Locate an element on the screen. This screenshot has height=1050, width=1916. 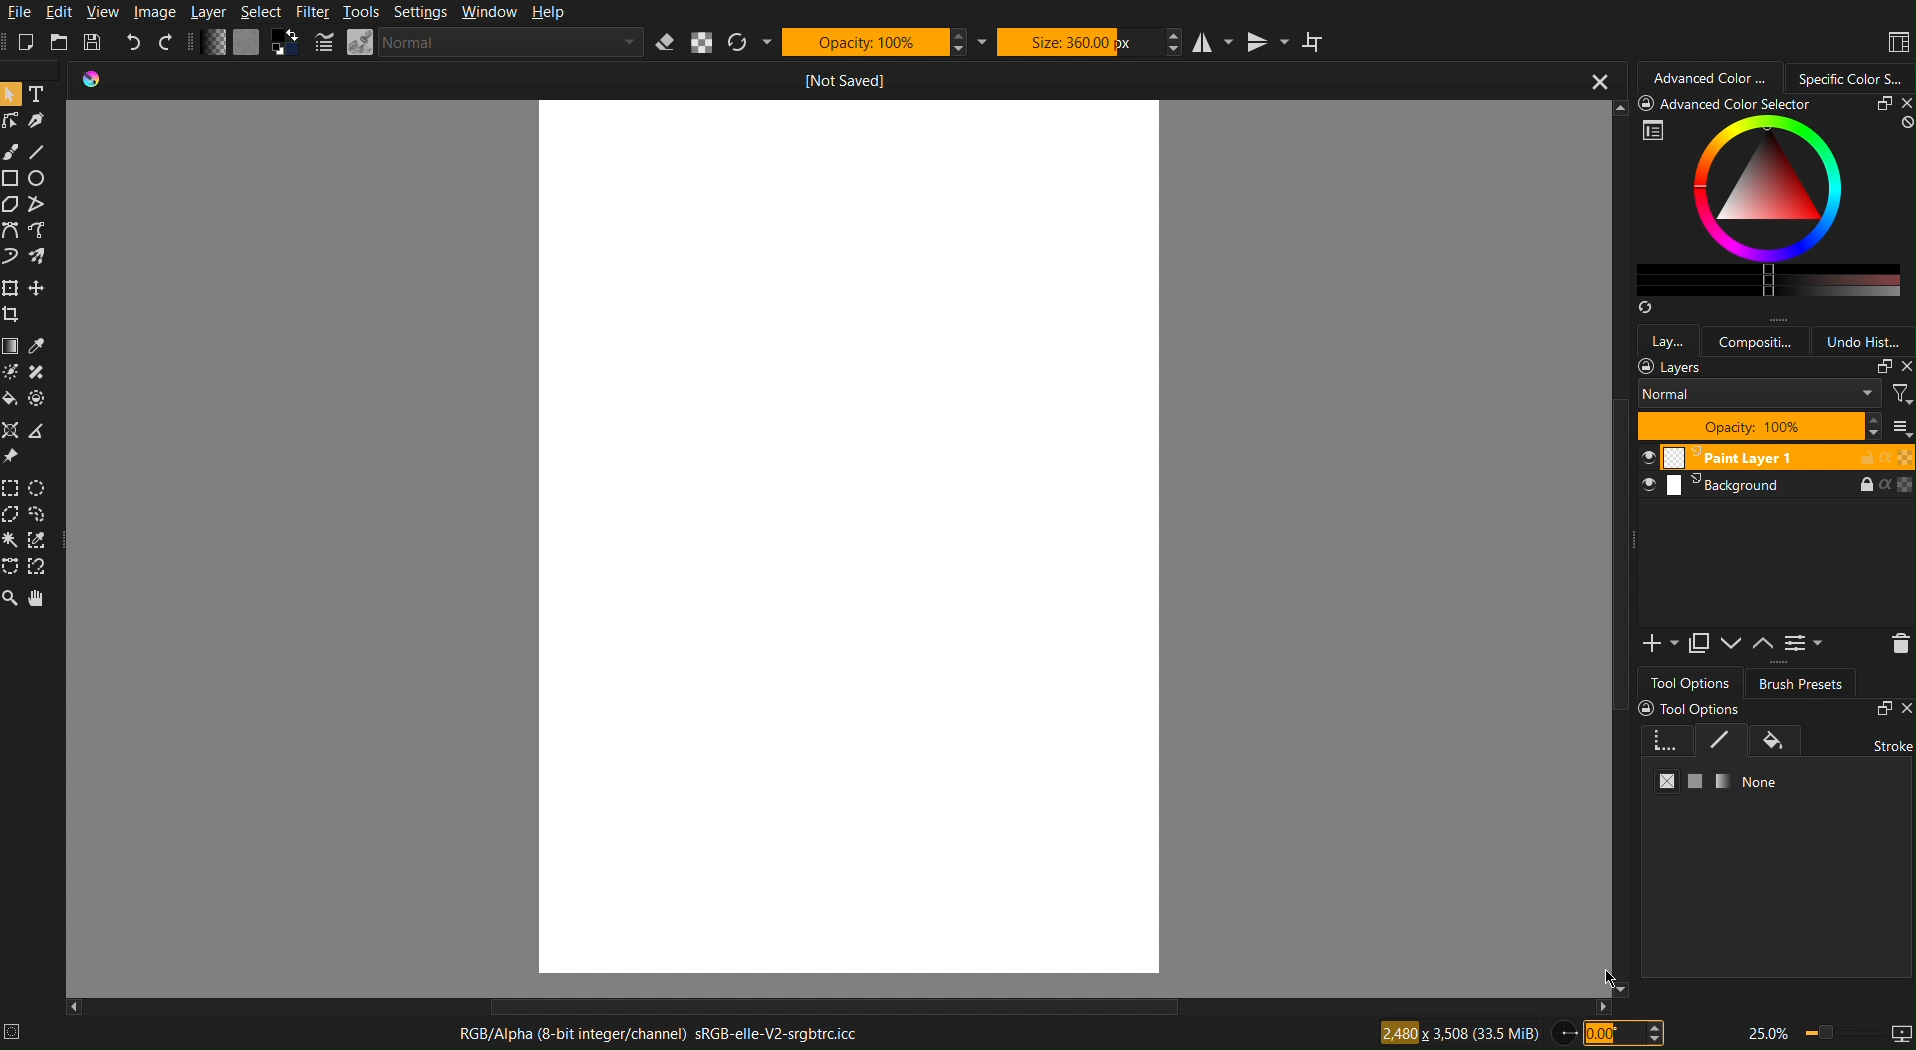
Magnetic Selection Tool is located at coordinates (38, 568).